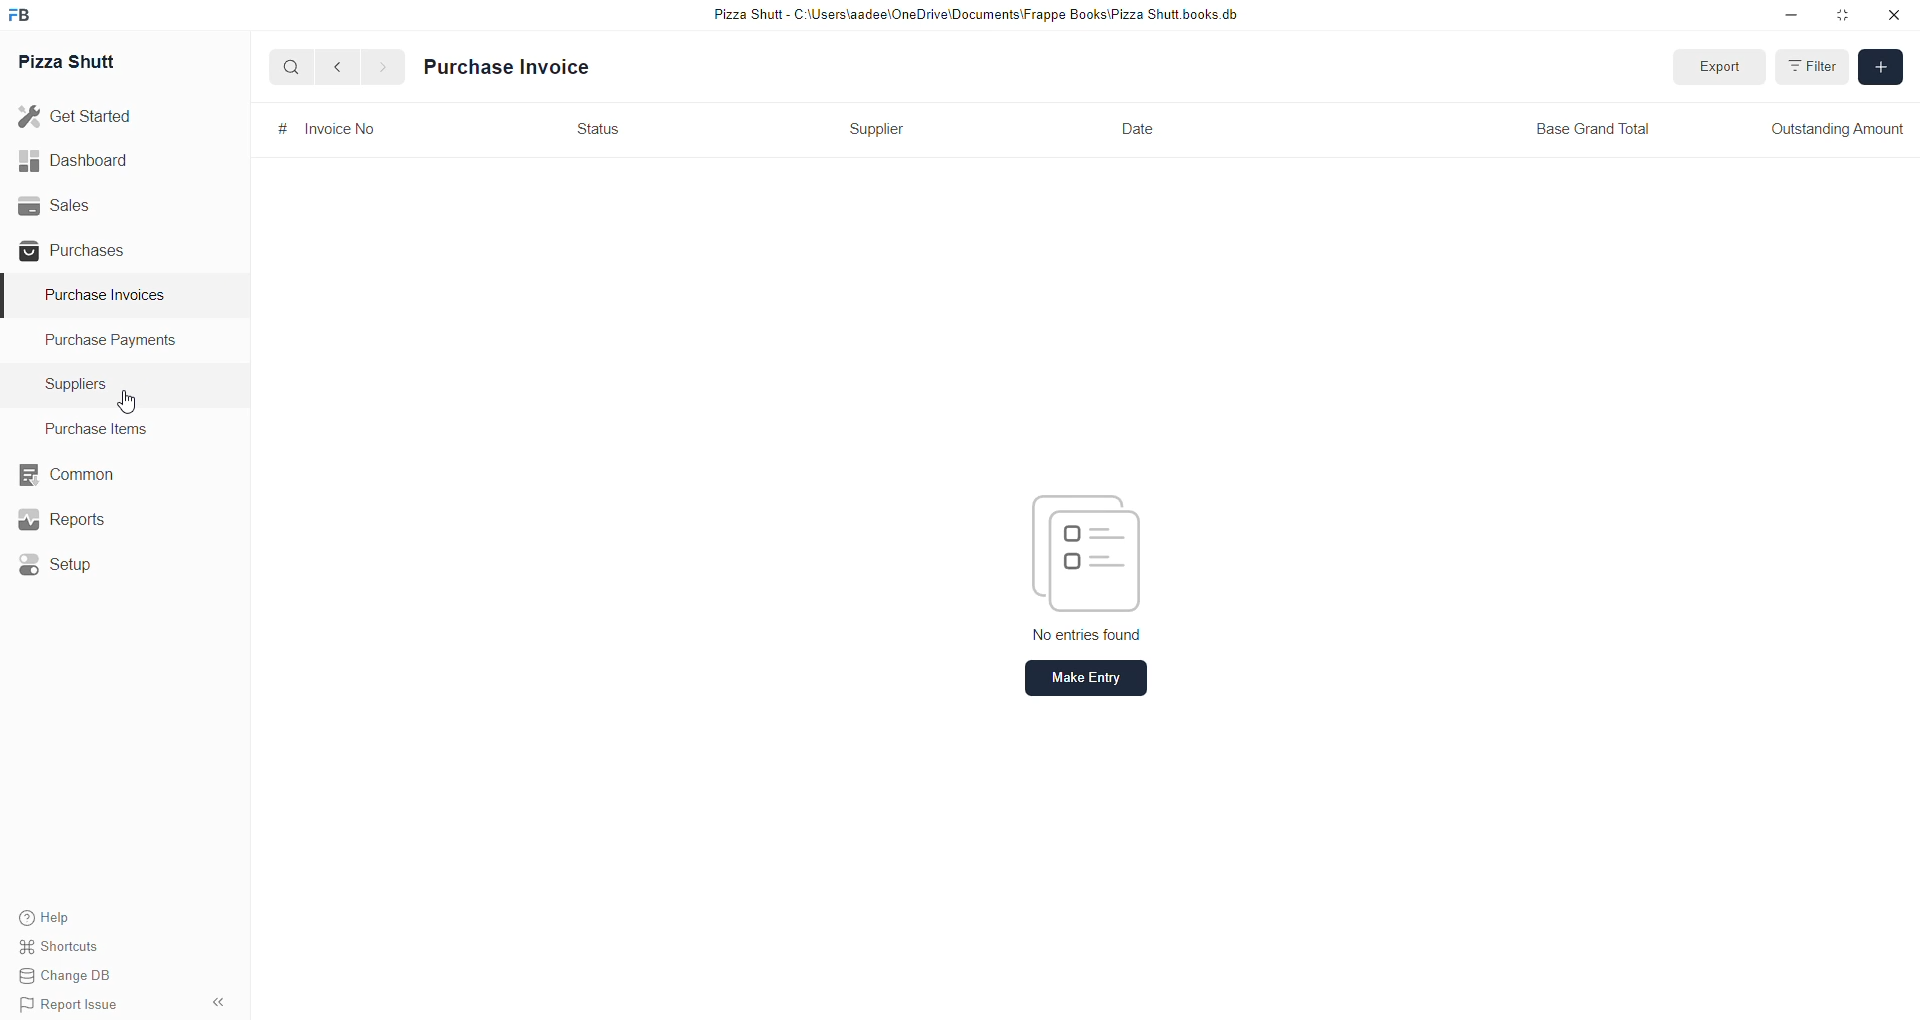 The image size is (1920, 1020). What do you see at coordinates (65, 519) in the screenshot?
I see `Reports` at bounding box center [65, 519].